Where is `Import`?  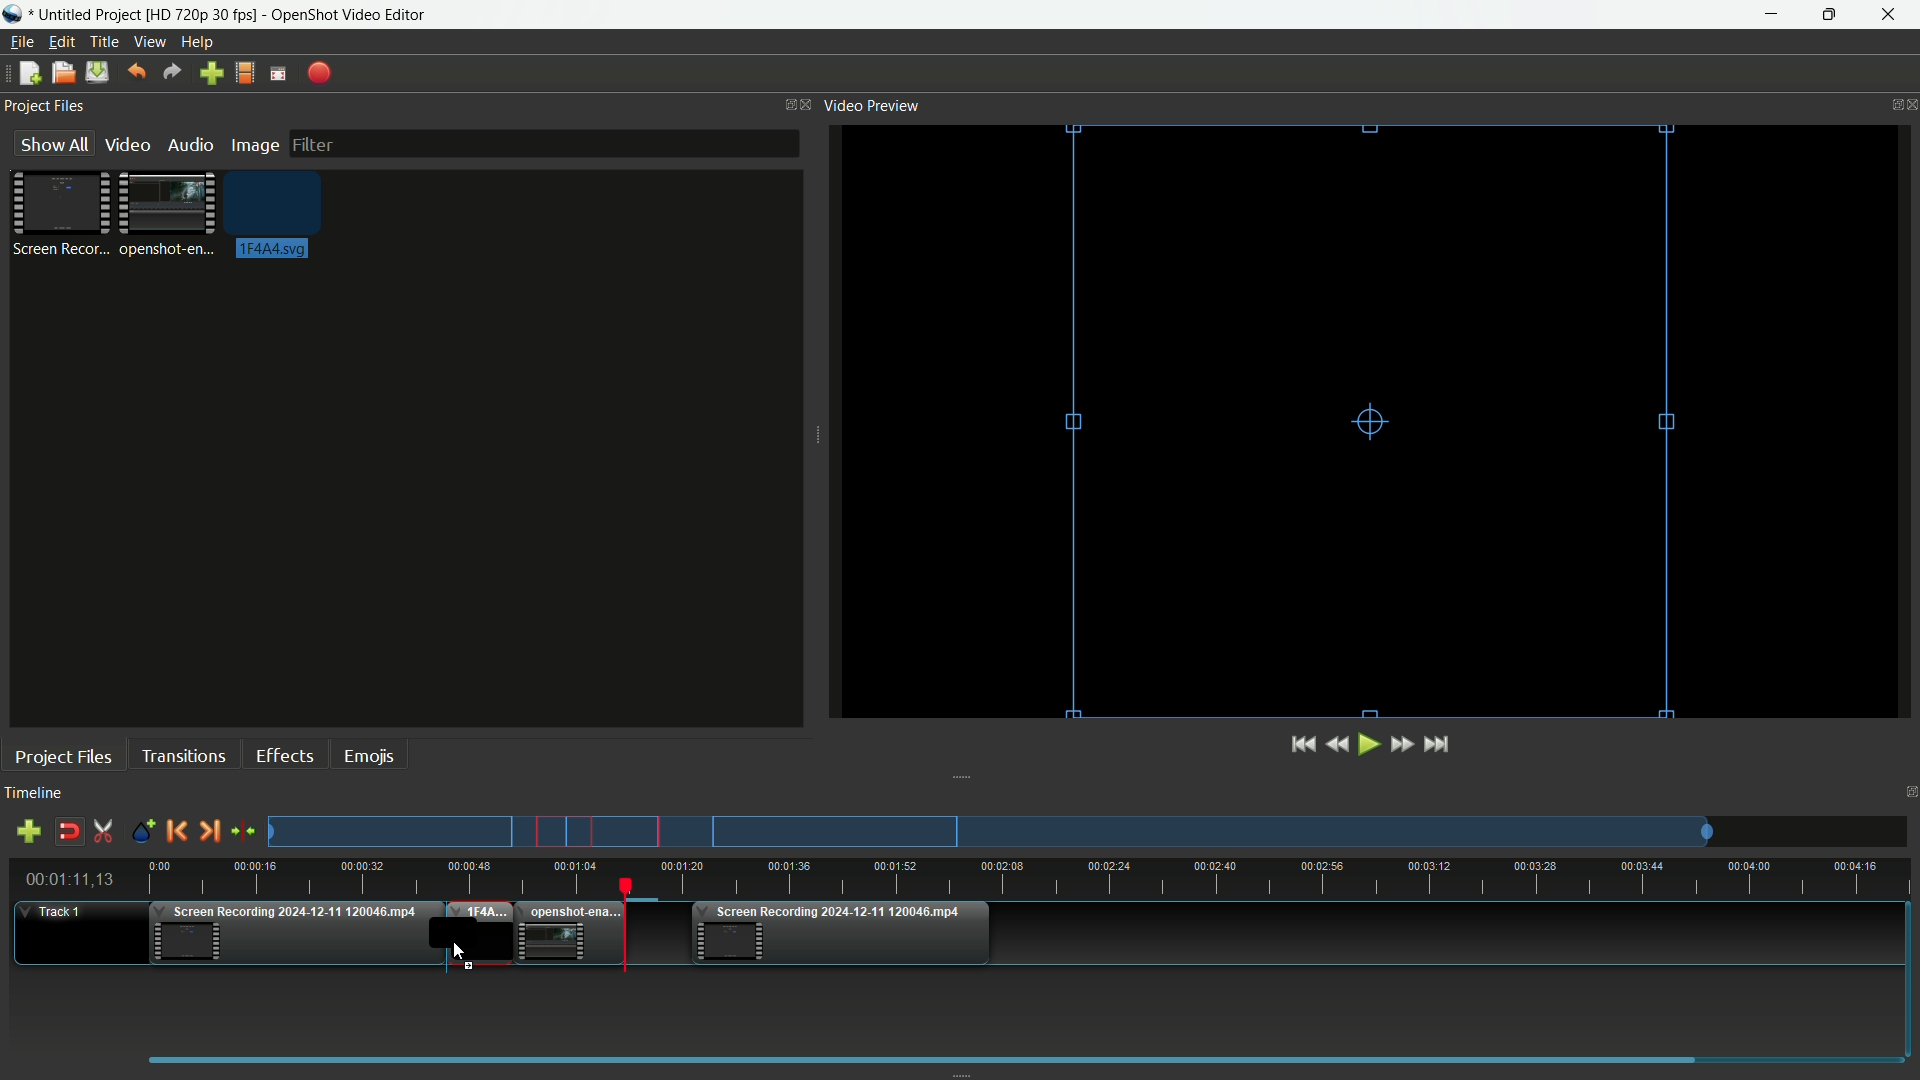 Import is located at coordinates (213, 75).